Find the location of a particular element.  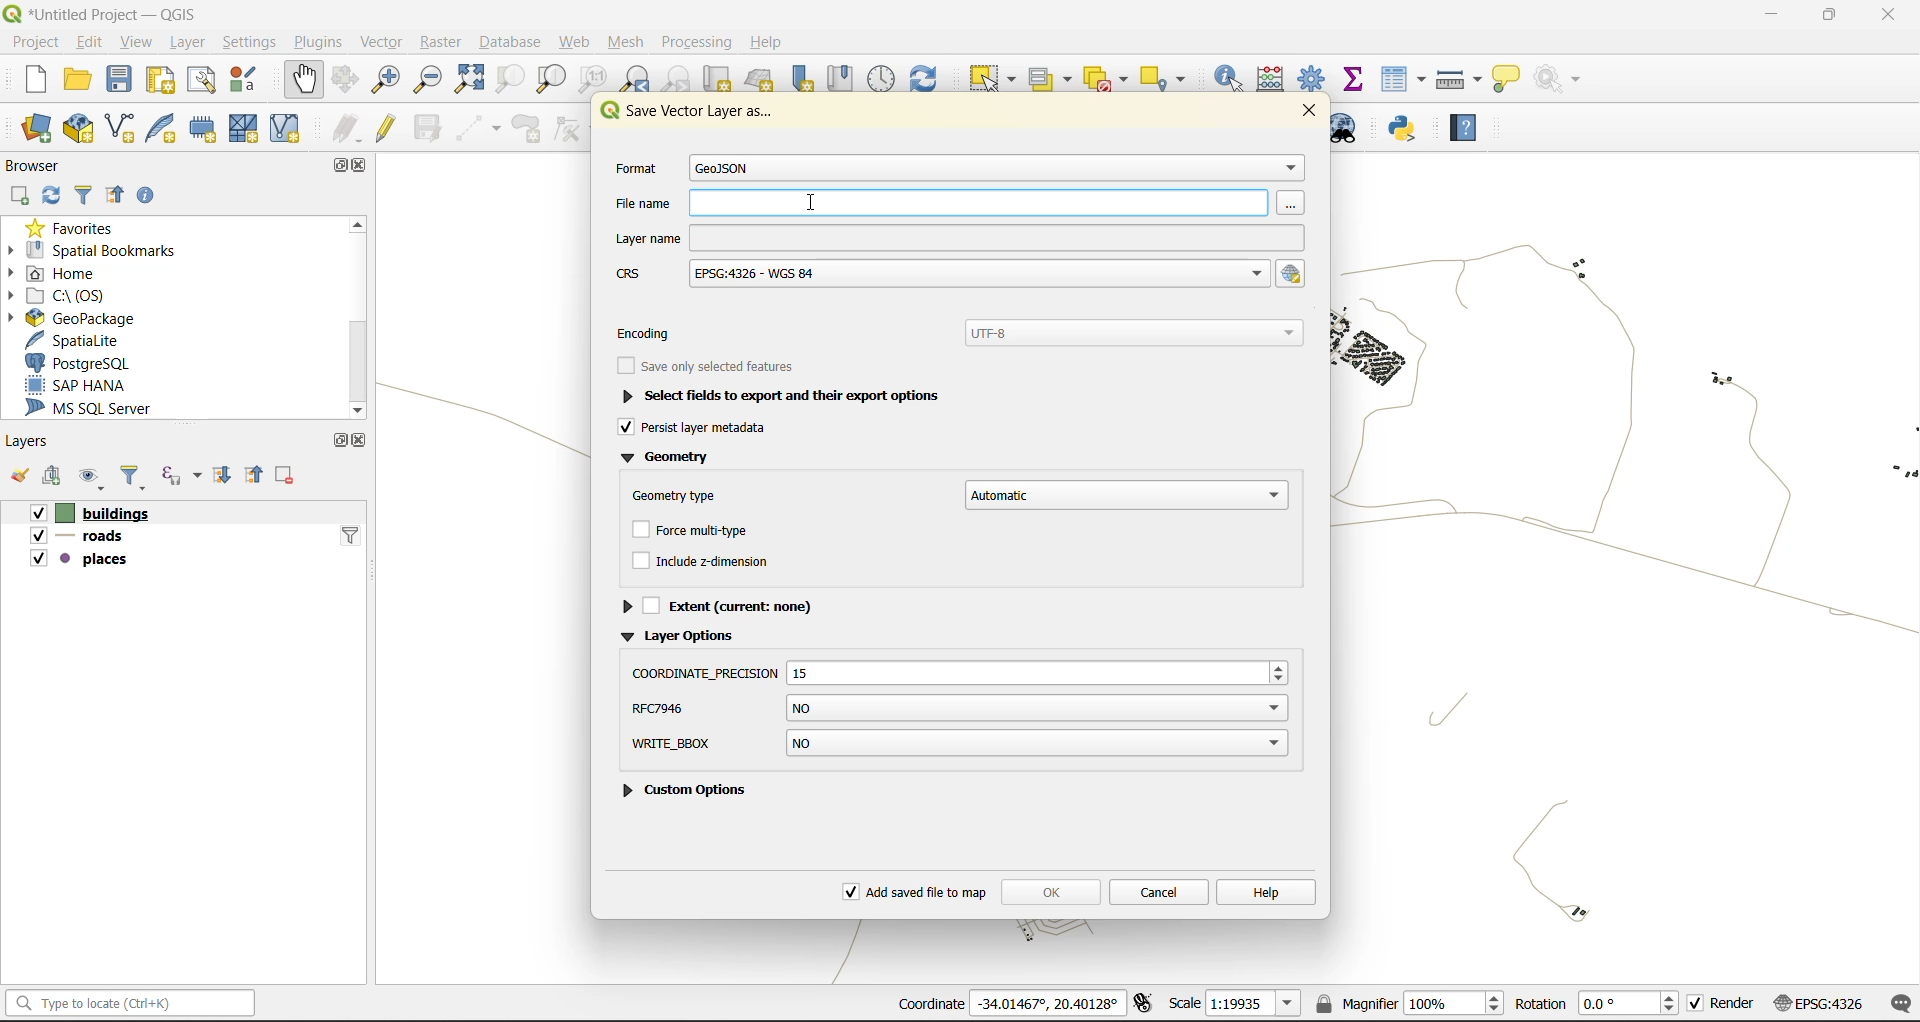

buildings is located at coordinates (84, 512).